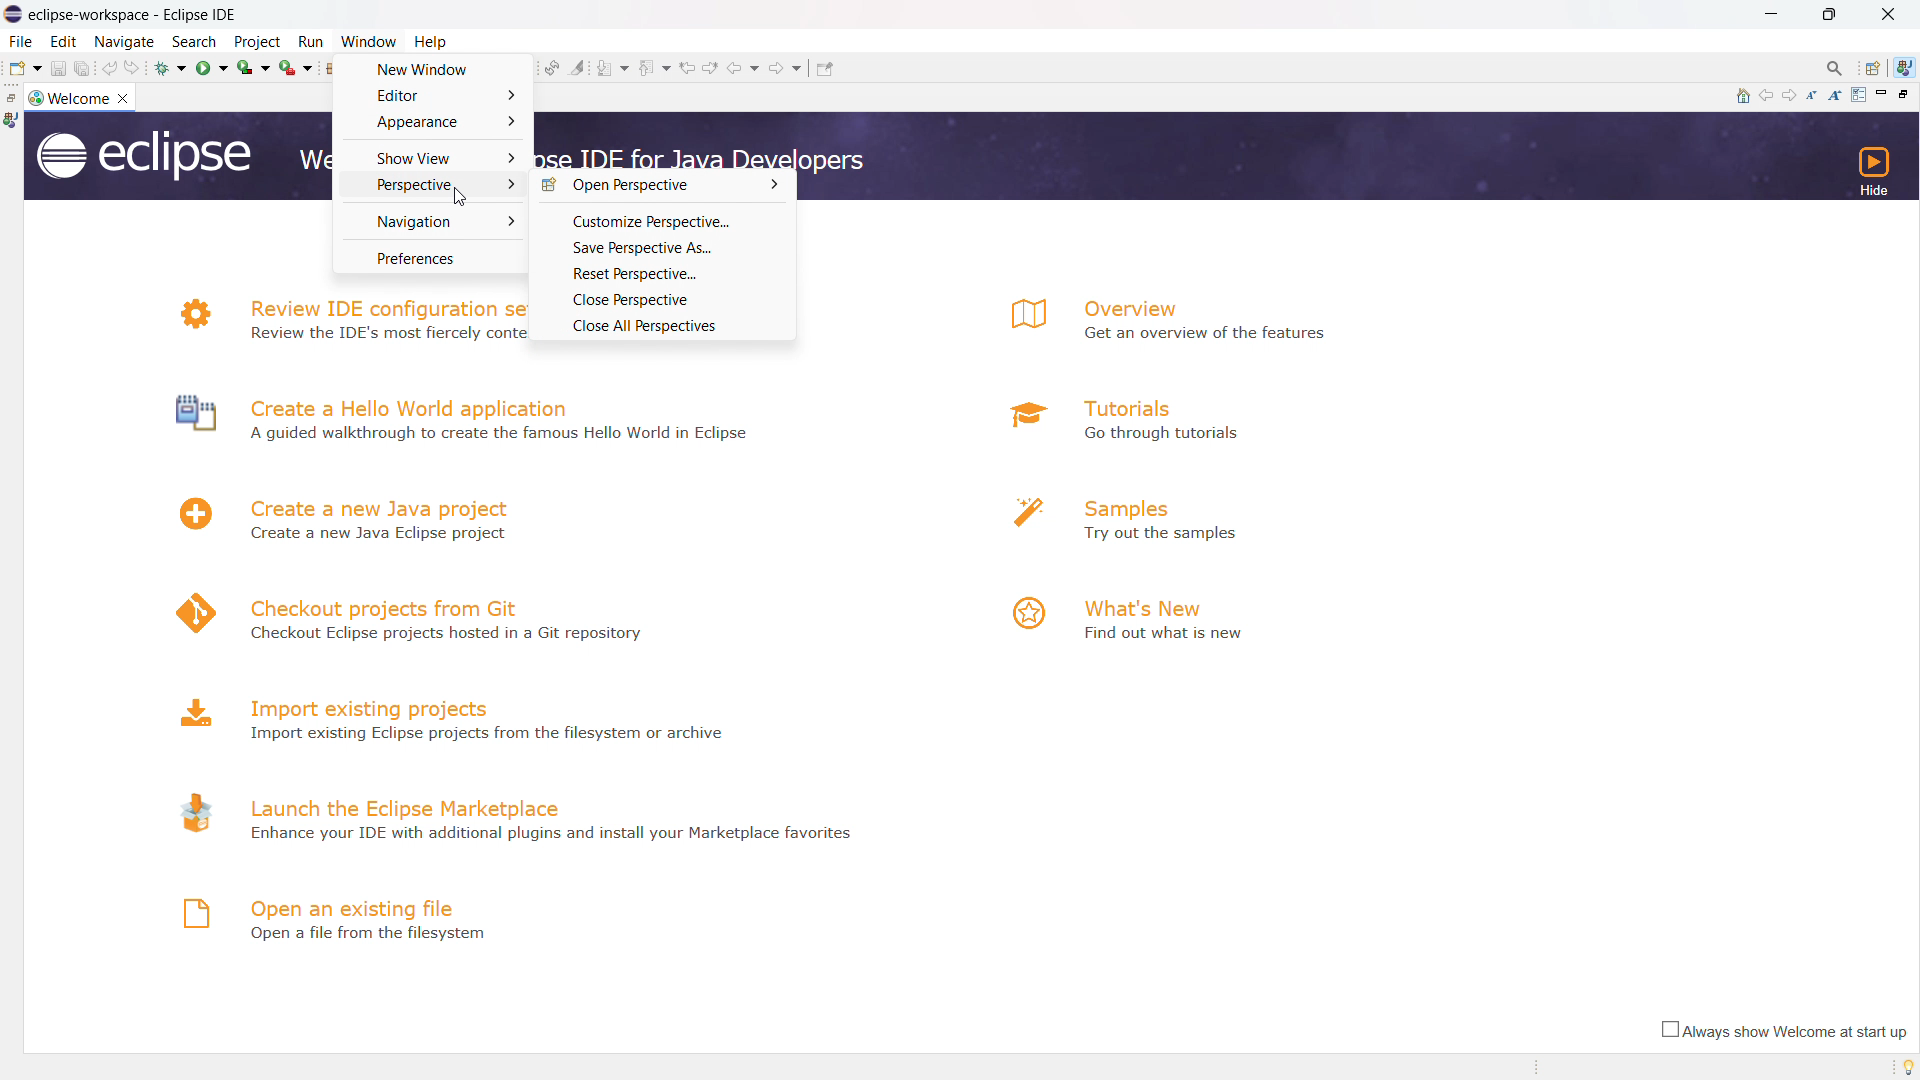 This screenshot has height=1080, width=1920. What do you see at coordinates (1126, 407) in the screenshot?
I see `tutorials` at bounding box center [1126, 407].